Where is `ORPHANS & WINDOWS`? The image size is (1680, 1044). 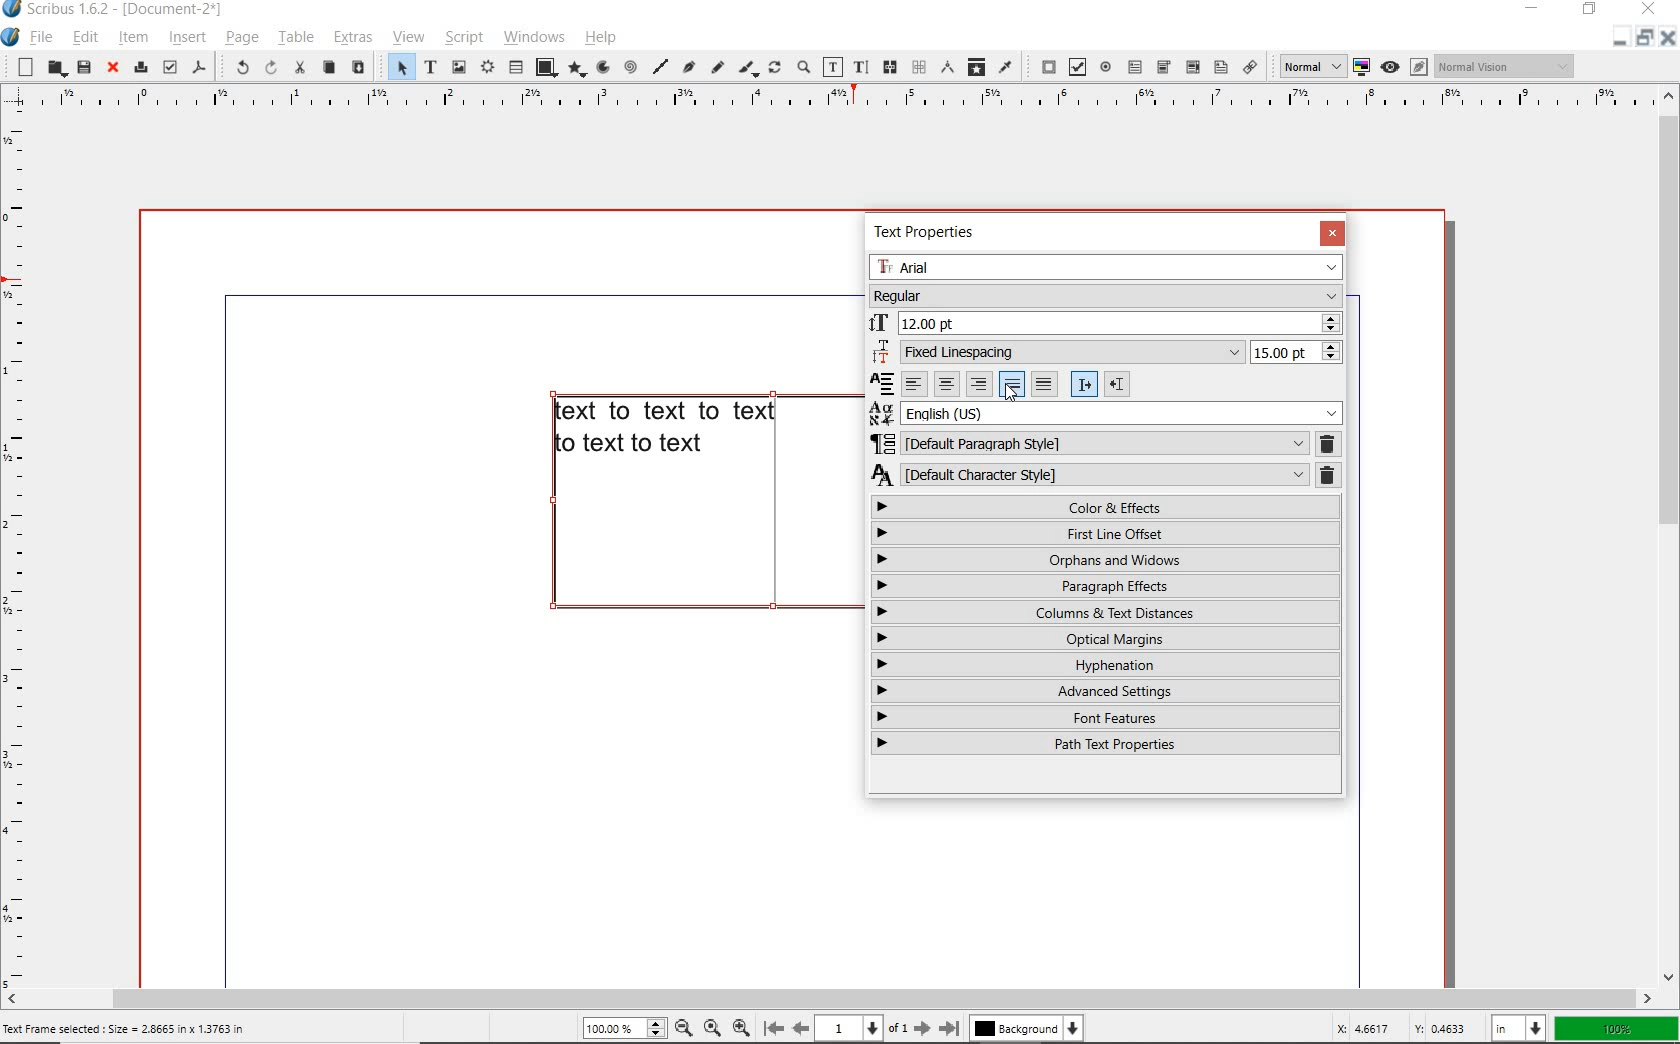 ORPHANS & WINDOWS is located at coordinates (1105, 559).